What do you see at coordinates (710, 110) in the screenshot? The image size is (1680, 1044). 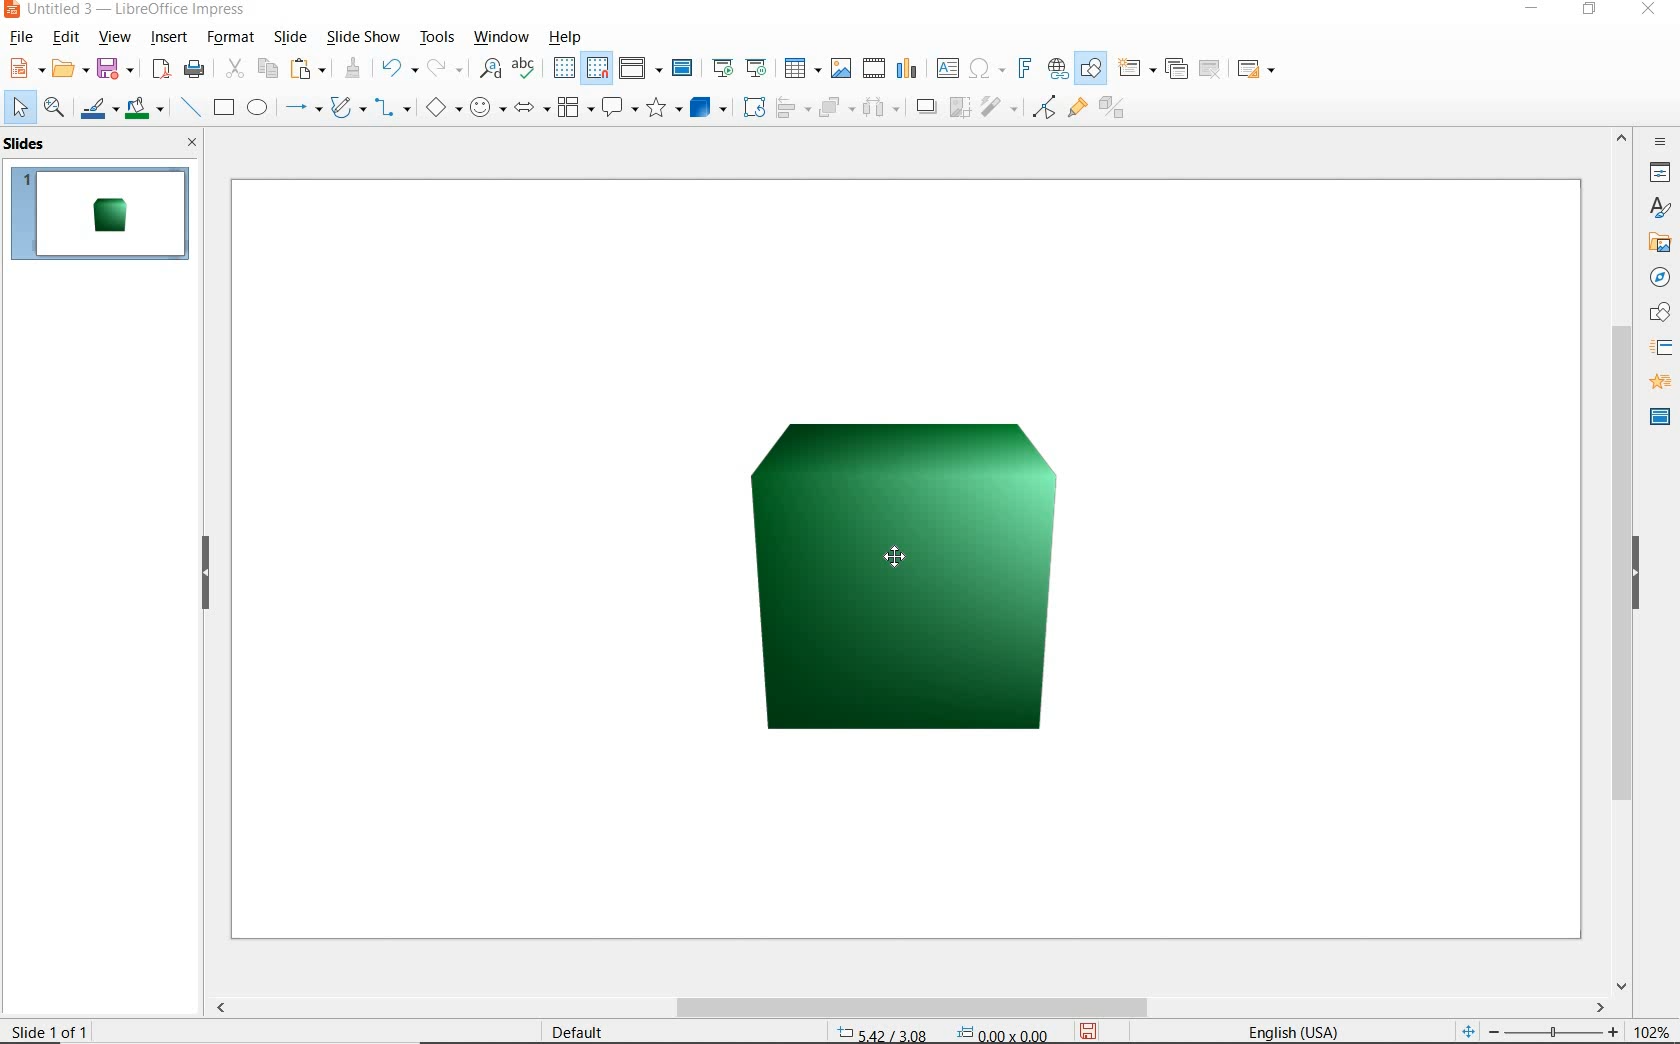 I see `3D Objects` at bounding box center [710, 110].